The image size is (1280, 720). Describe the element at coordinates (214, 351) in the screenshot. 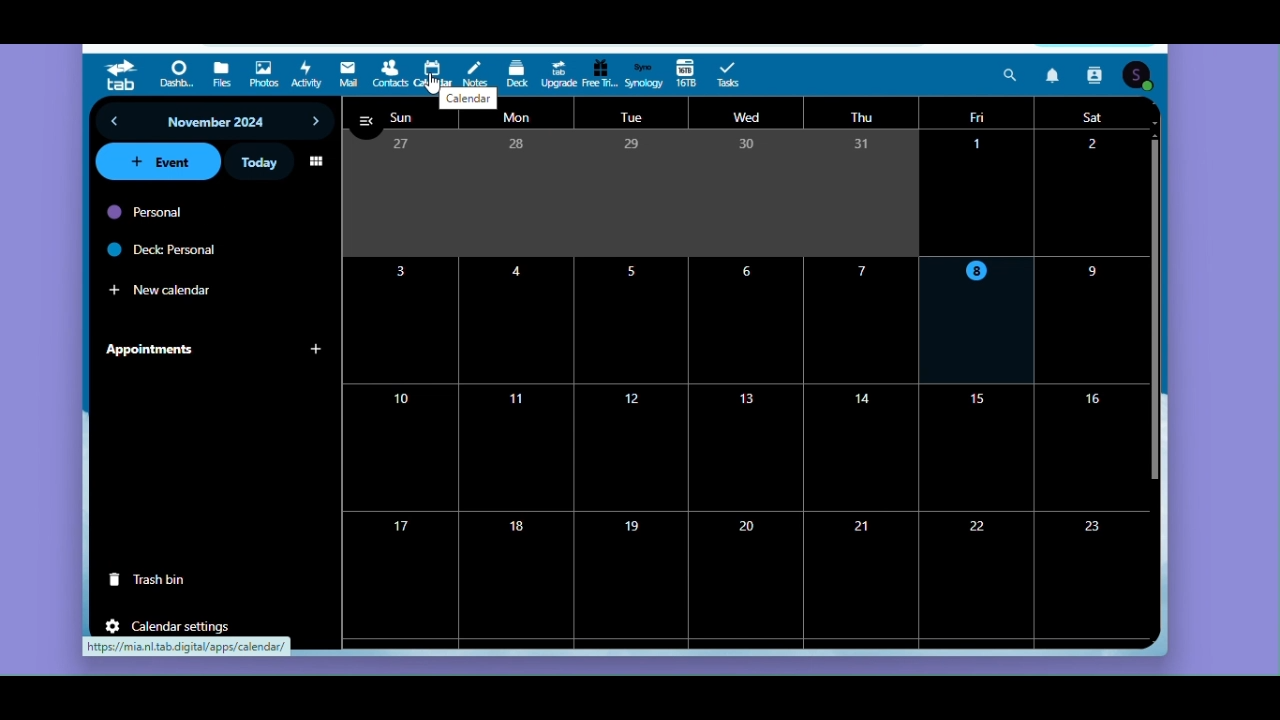

I see `Appointments` at that location.